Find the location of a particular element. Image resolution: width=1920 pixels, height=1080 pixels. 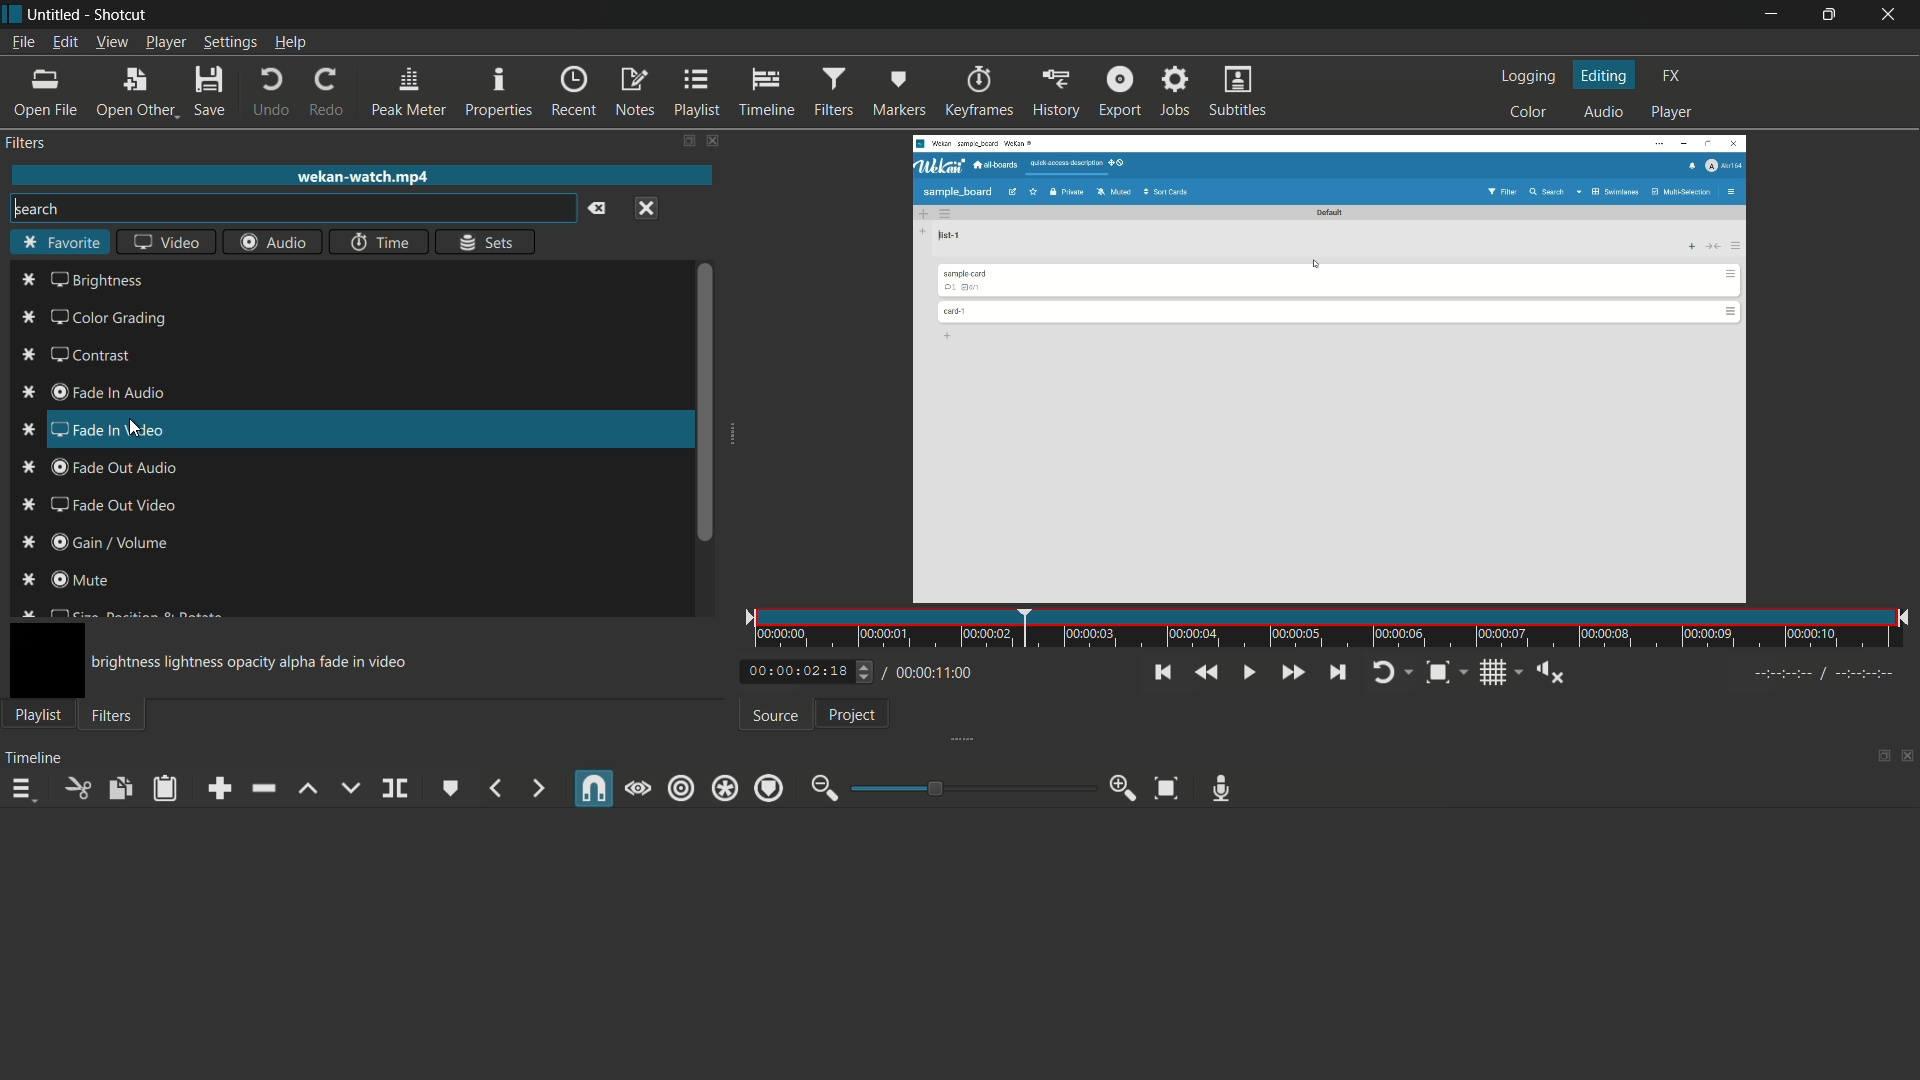

notes is located at coordinates (633, 93).